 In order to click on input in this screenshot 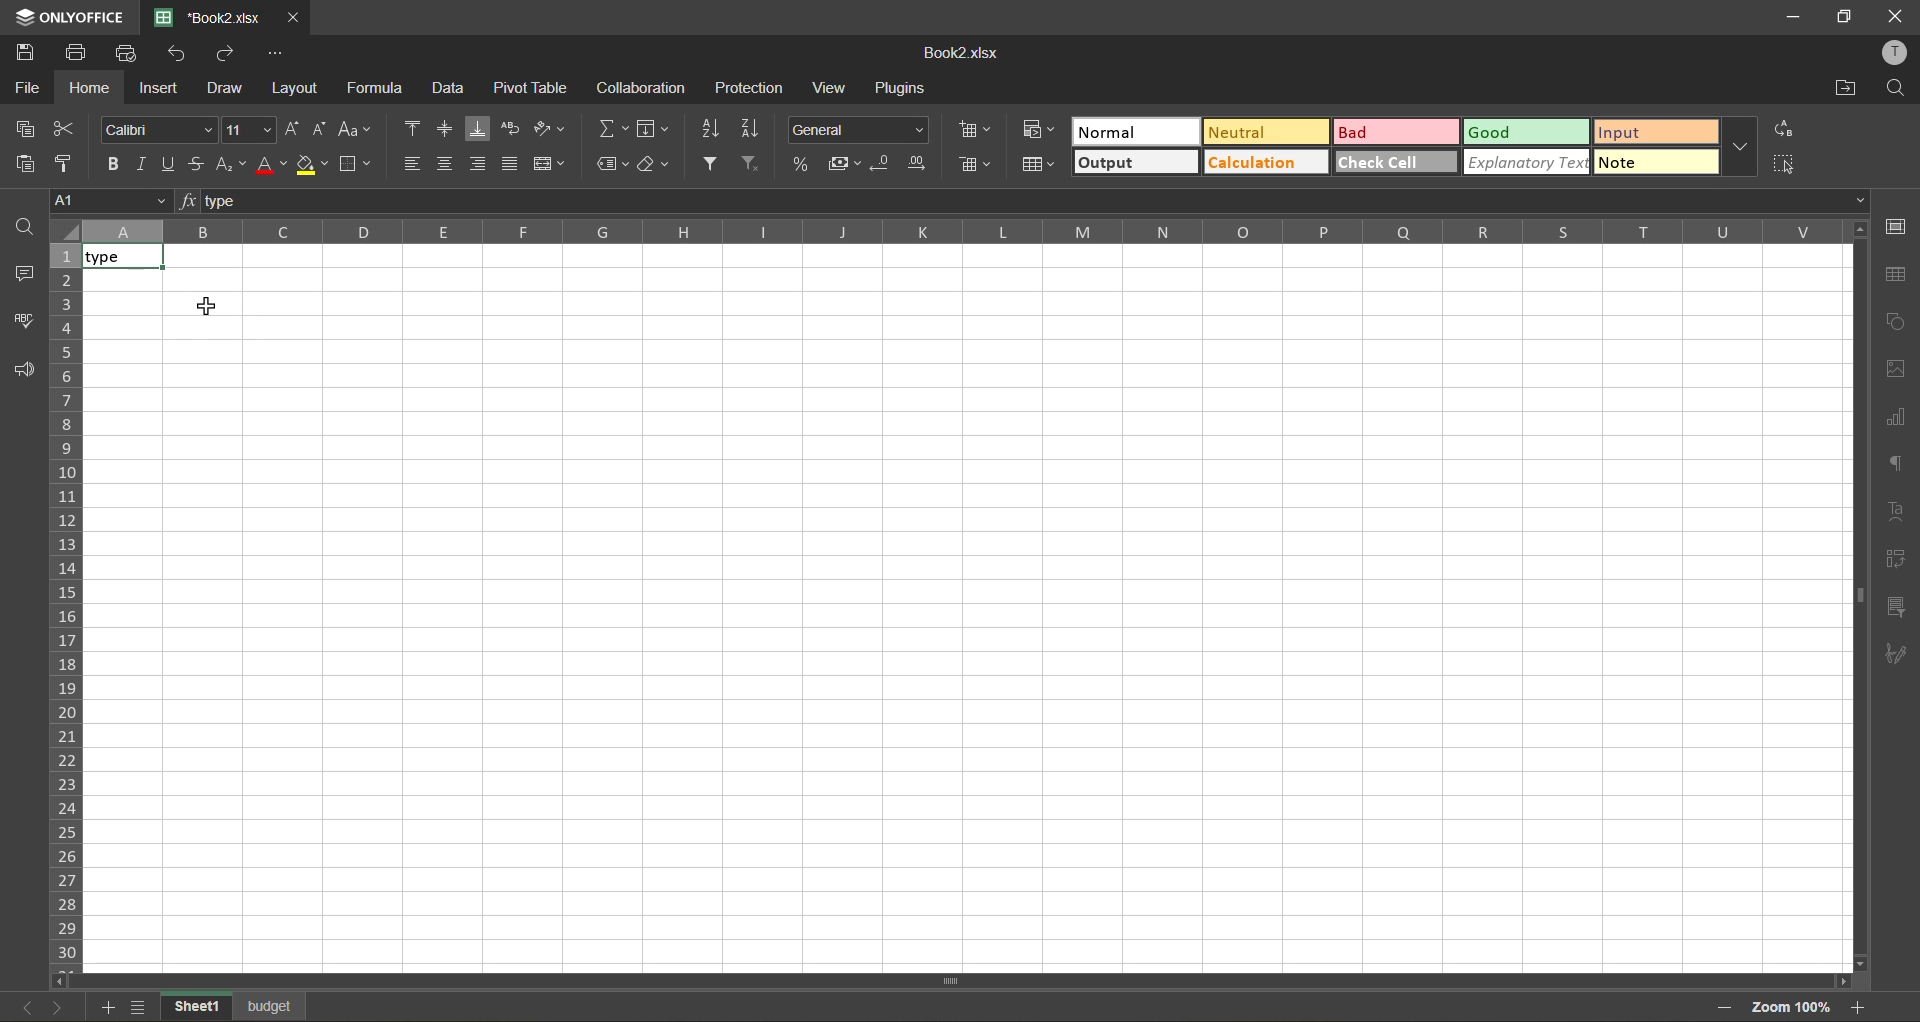, I will do `click(1656, 131)`.